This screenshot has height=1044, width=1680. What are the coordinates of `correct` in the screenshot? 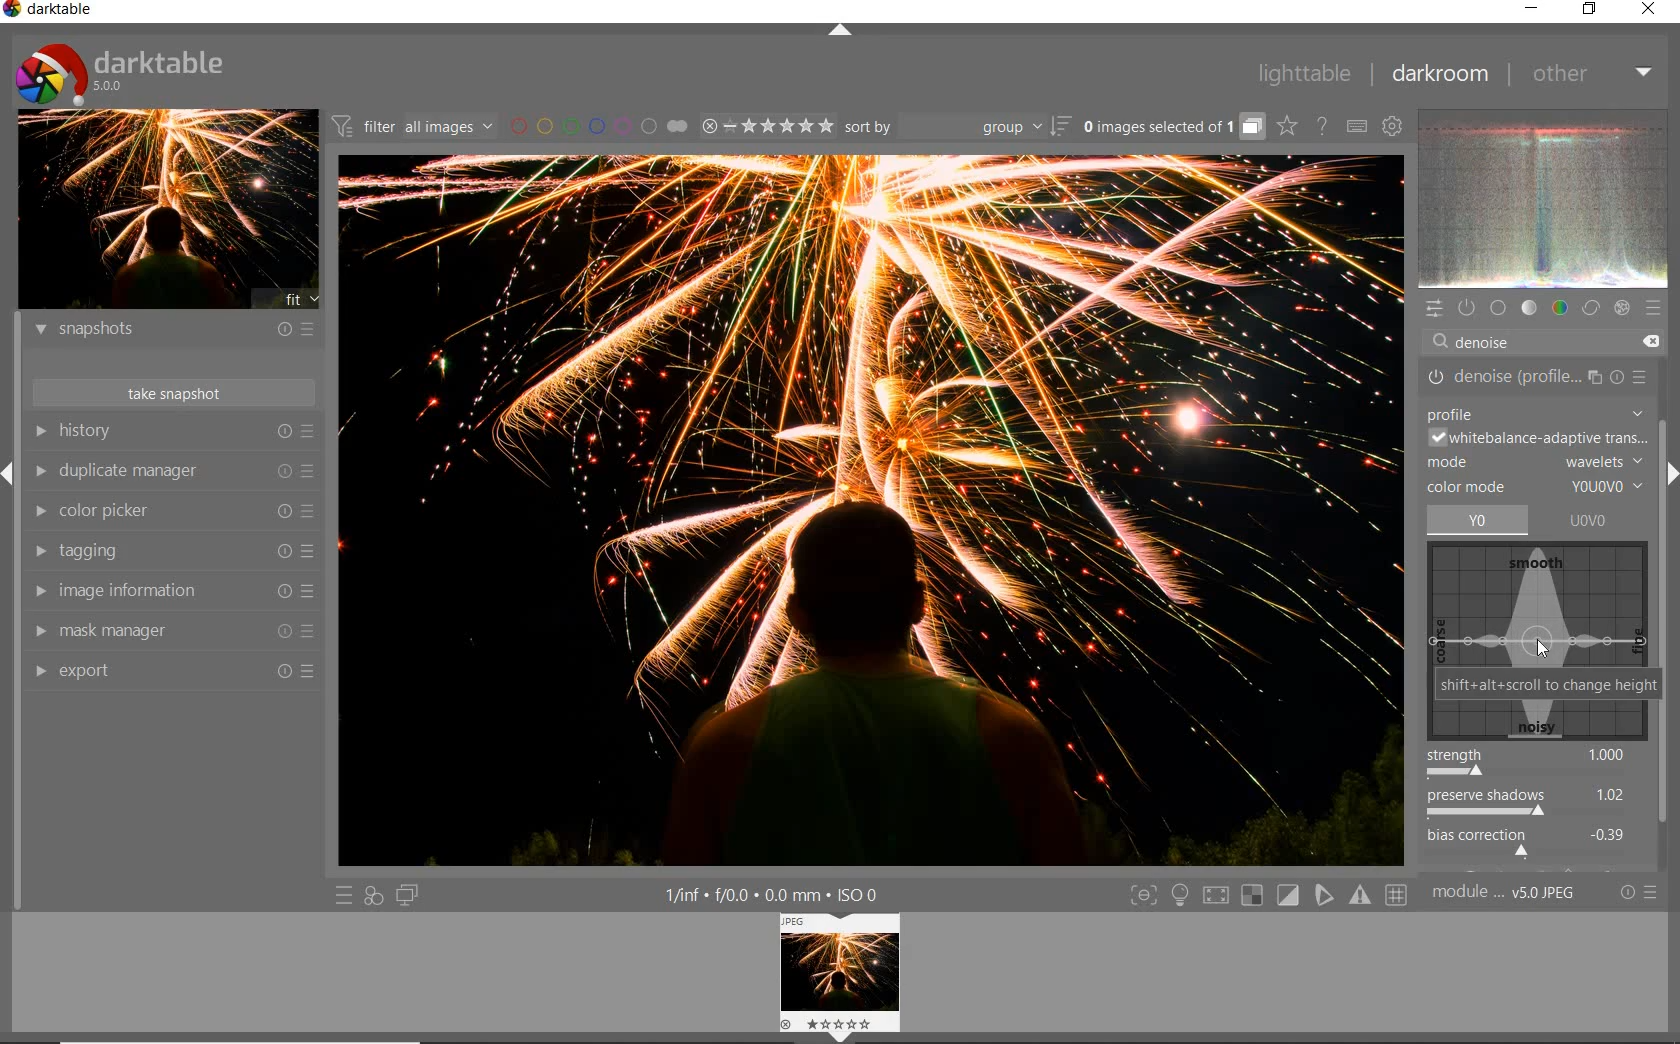 It's located at (1591, 309).